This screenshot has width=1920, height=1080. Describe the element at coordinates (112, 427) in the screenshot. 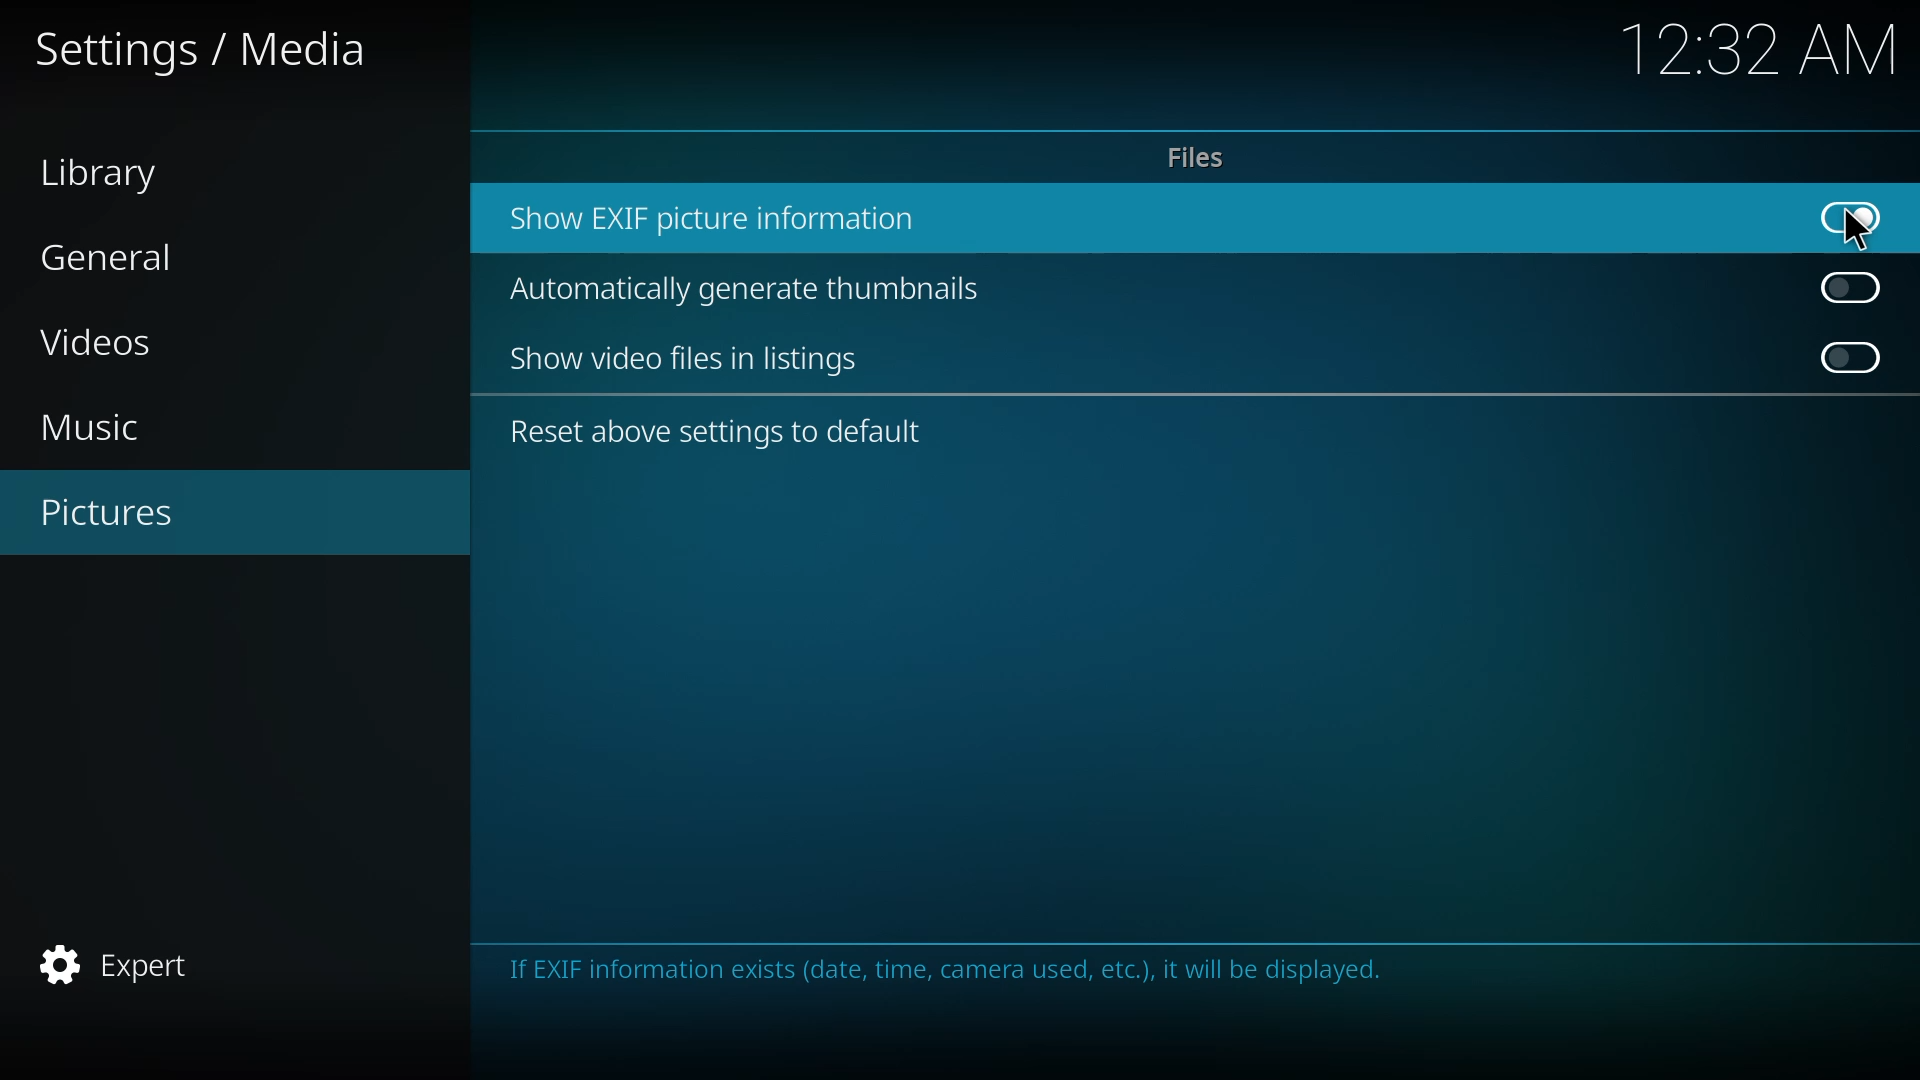

I see `music` at that location.